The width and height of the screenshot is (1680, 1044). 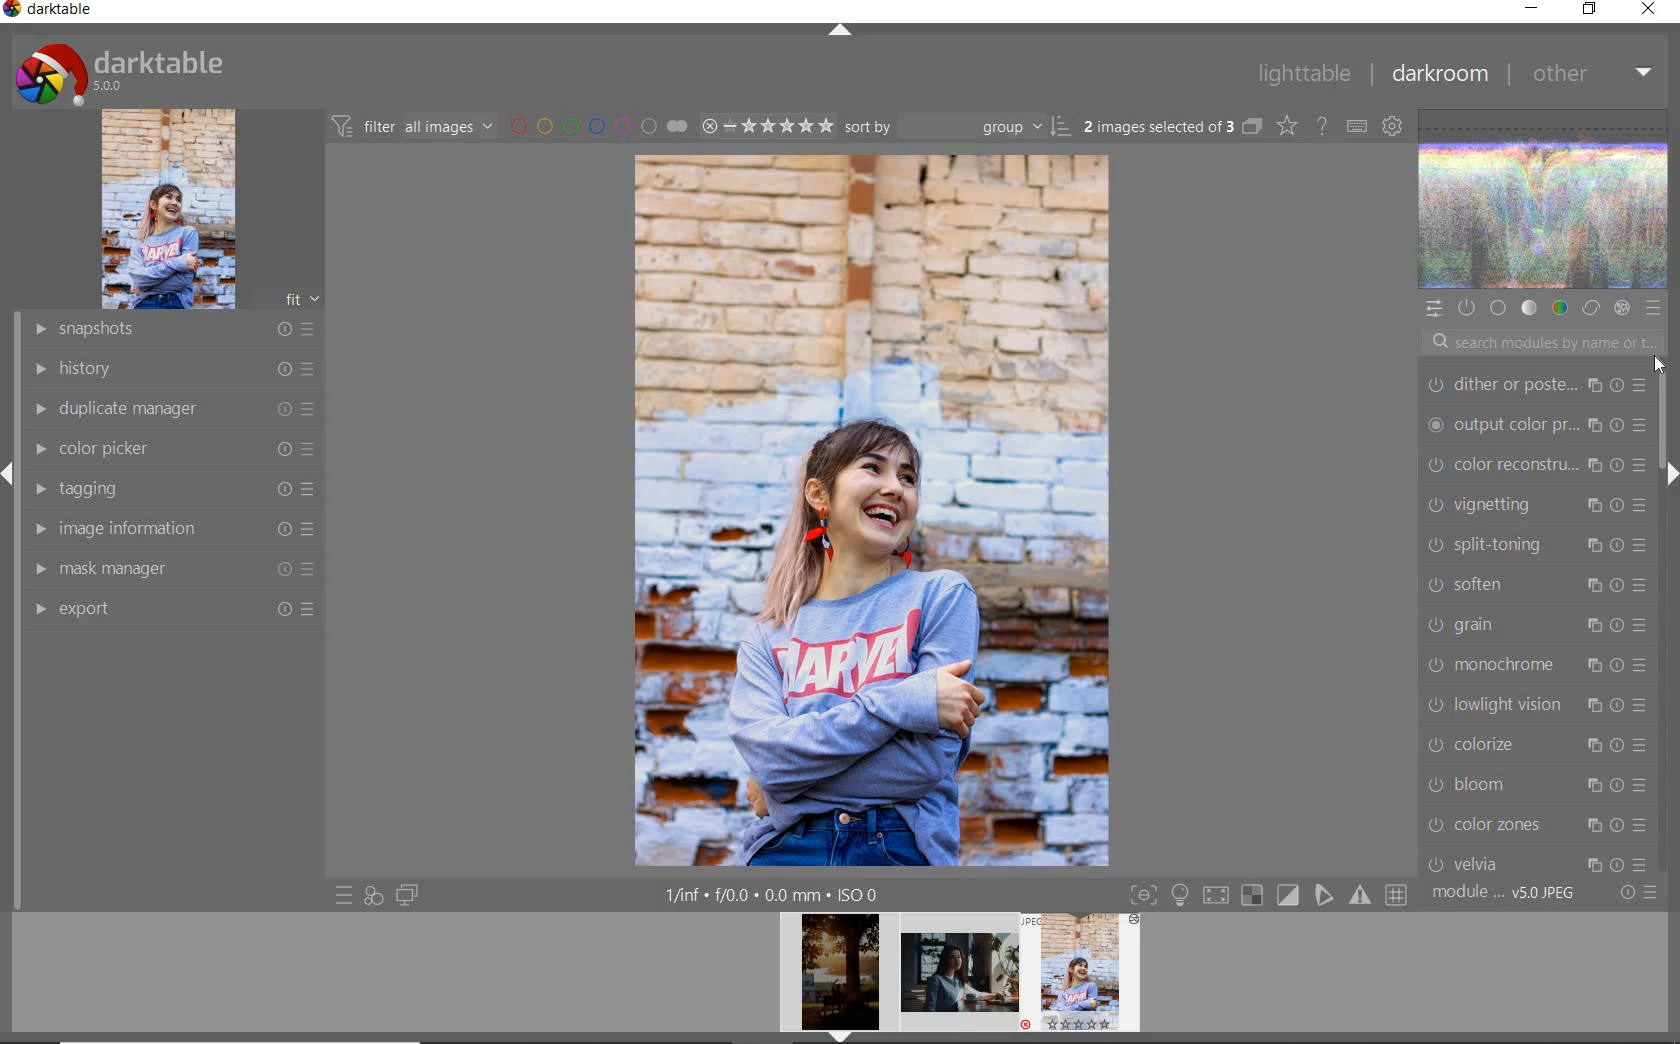 What do you see at coordinates (958, 125) in the screenshot?
I see `SORT` at bounding box center [958, 125].